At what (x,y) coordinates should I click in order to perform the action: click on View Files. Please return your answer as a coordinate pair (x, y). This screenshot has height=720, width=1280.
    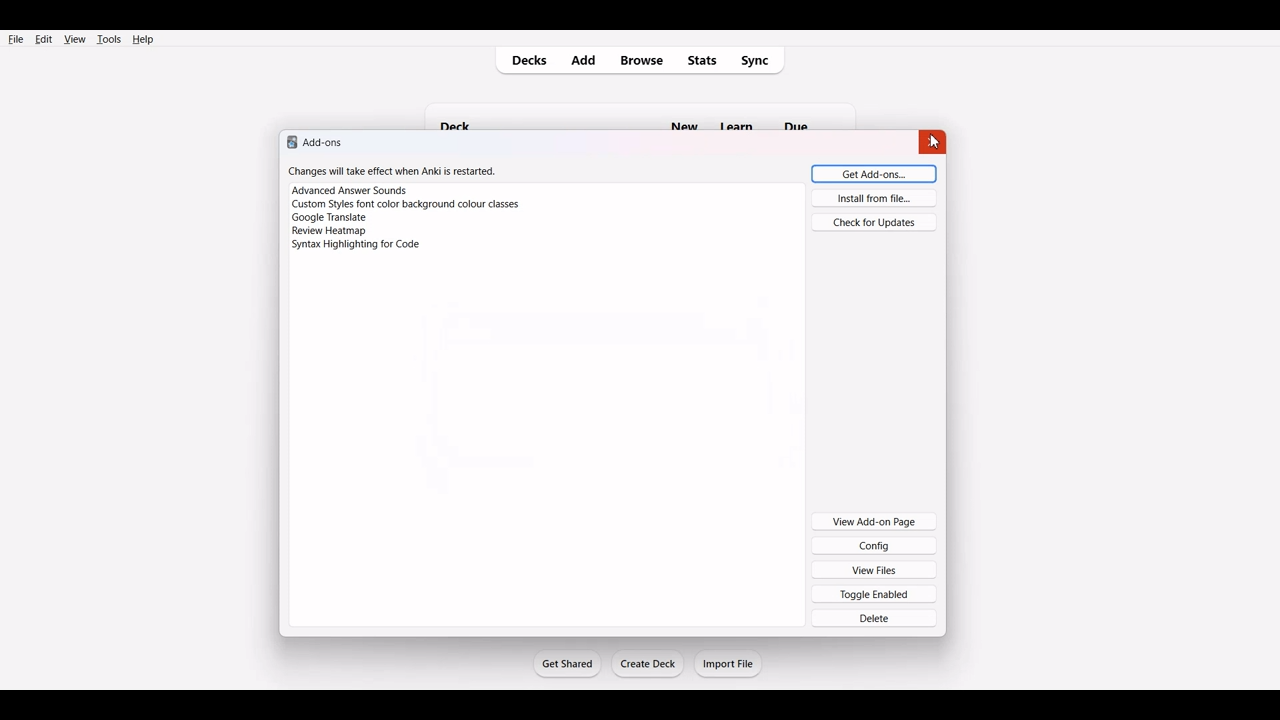
    Looking at the image, I should click on (875, 569).